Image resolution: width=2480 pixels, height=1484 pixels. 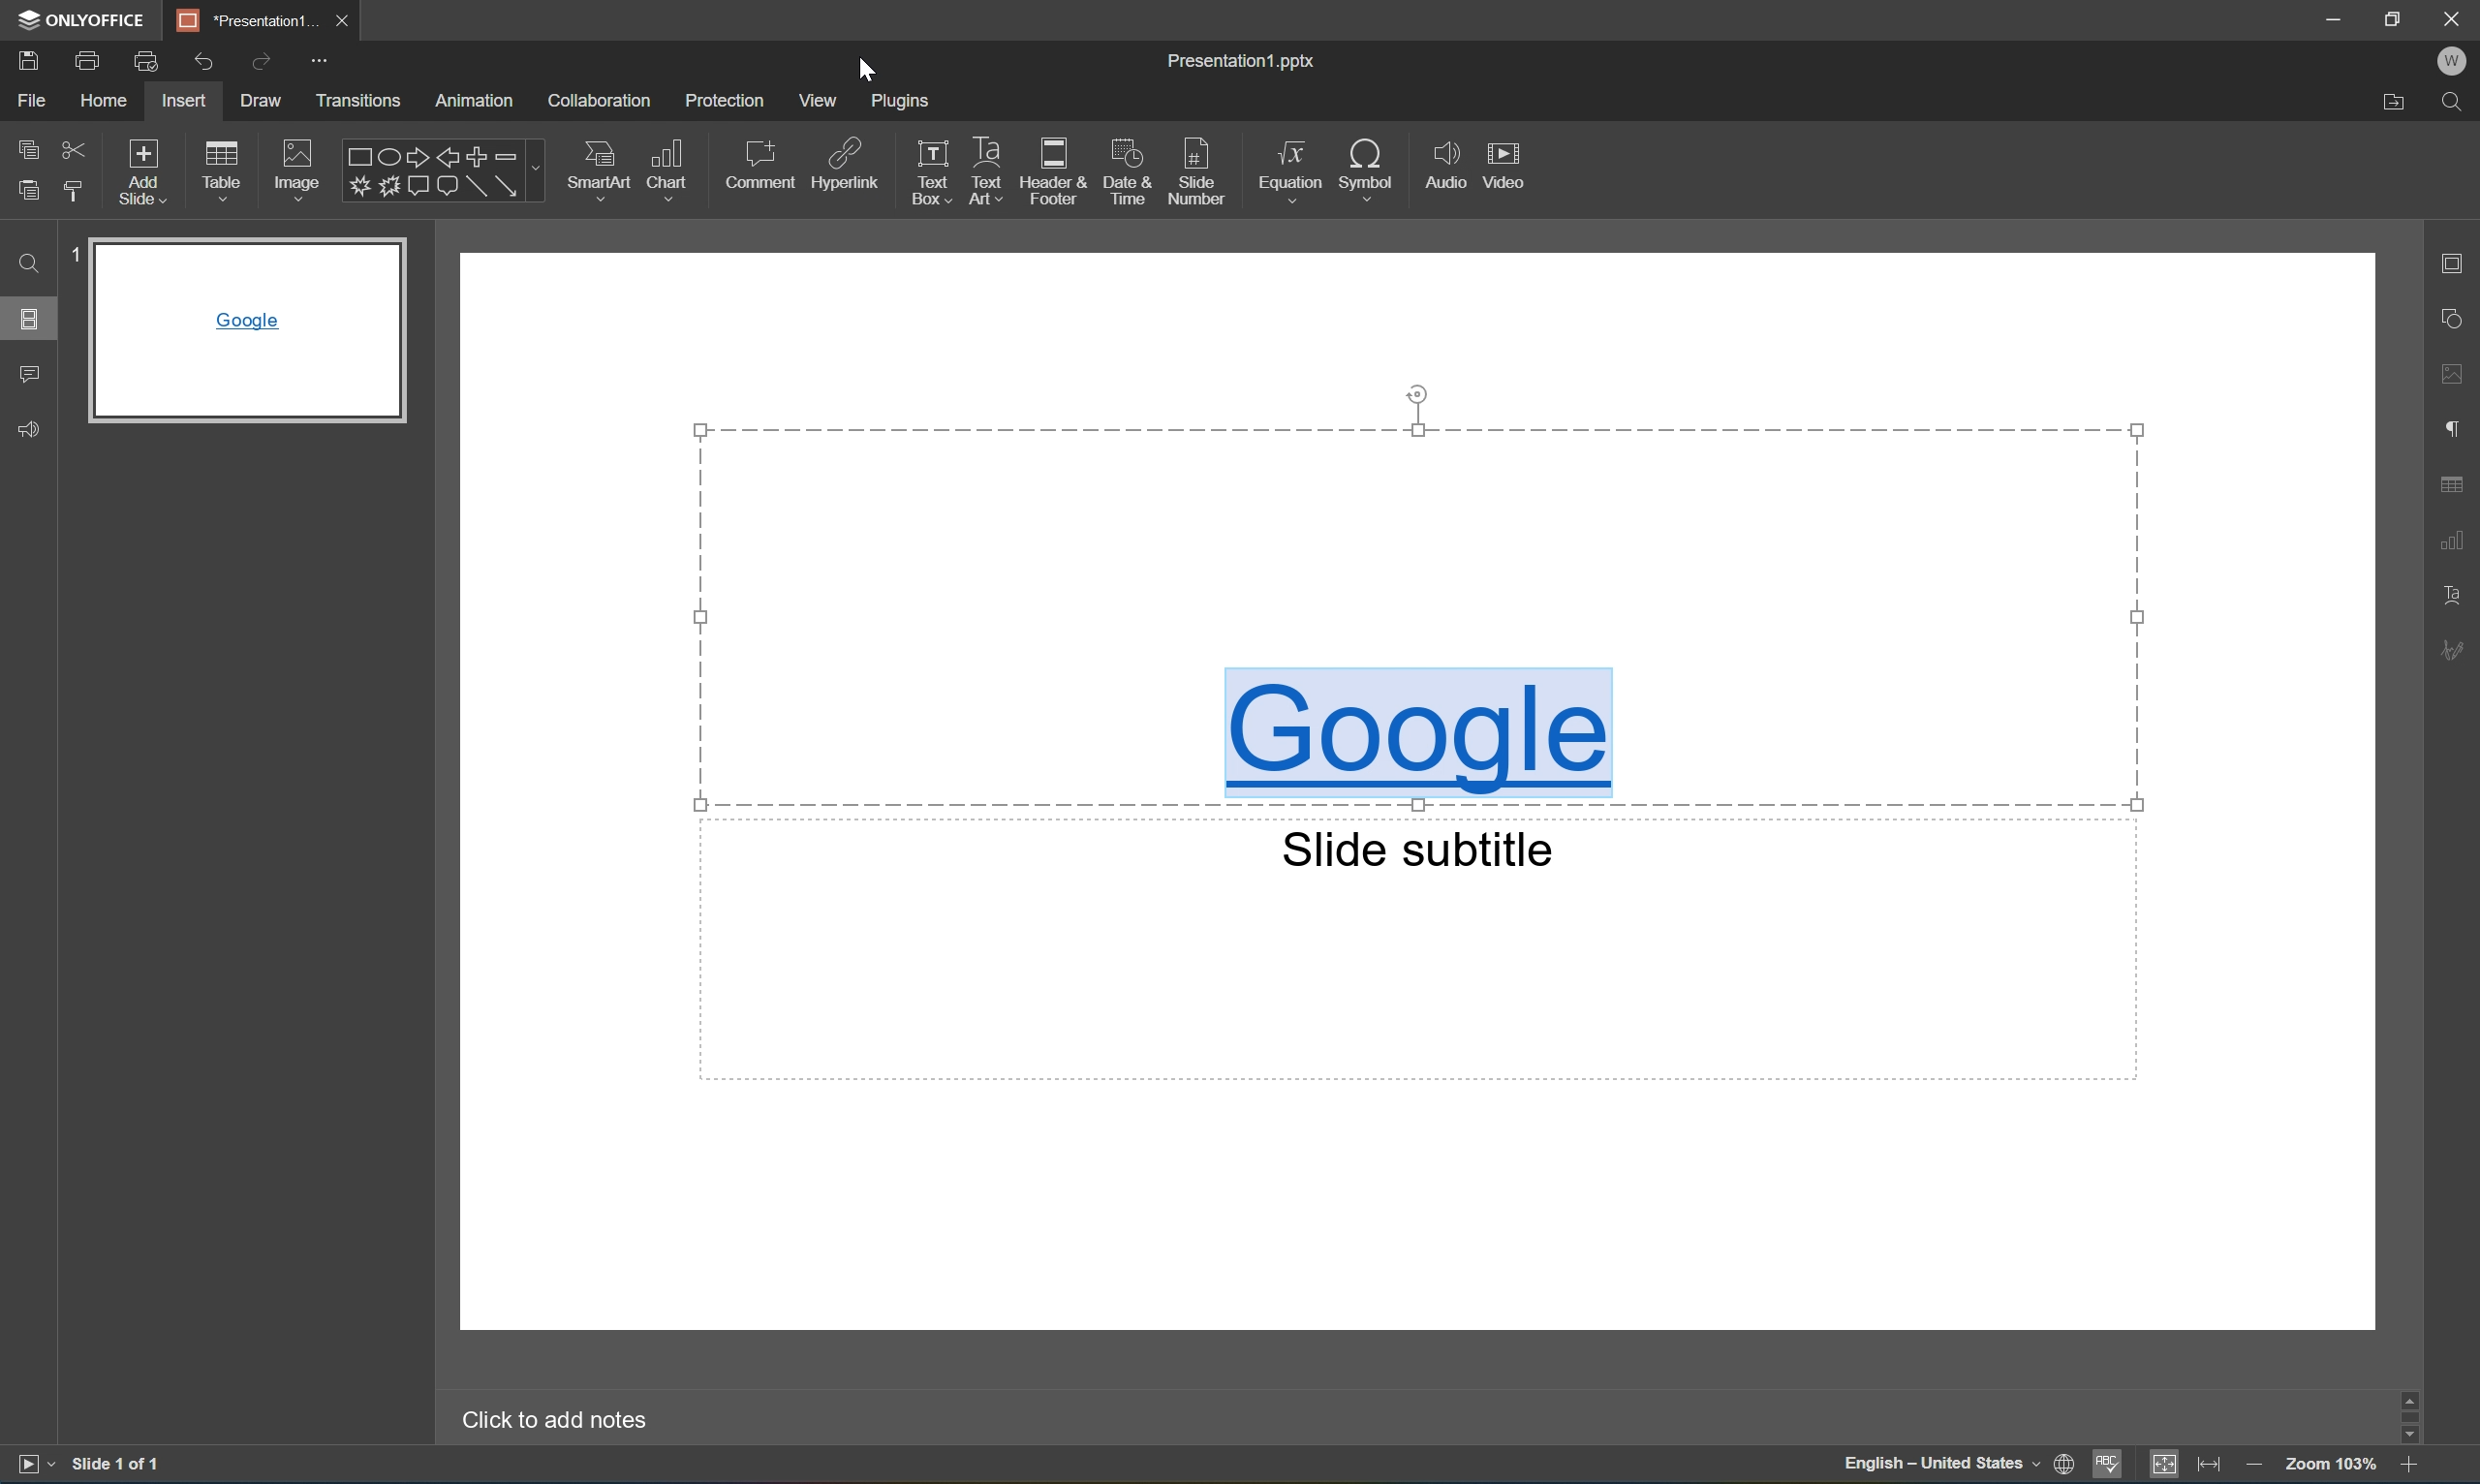 What do you see at coordinates (261, 62) in the screenshot?
I see `Redo` at bounding box center [261, 62].